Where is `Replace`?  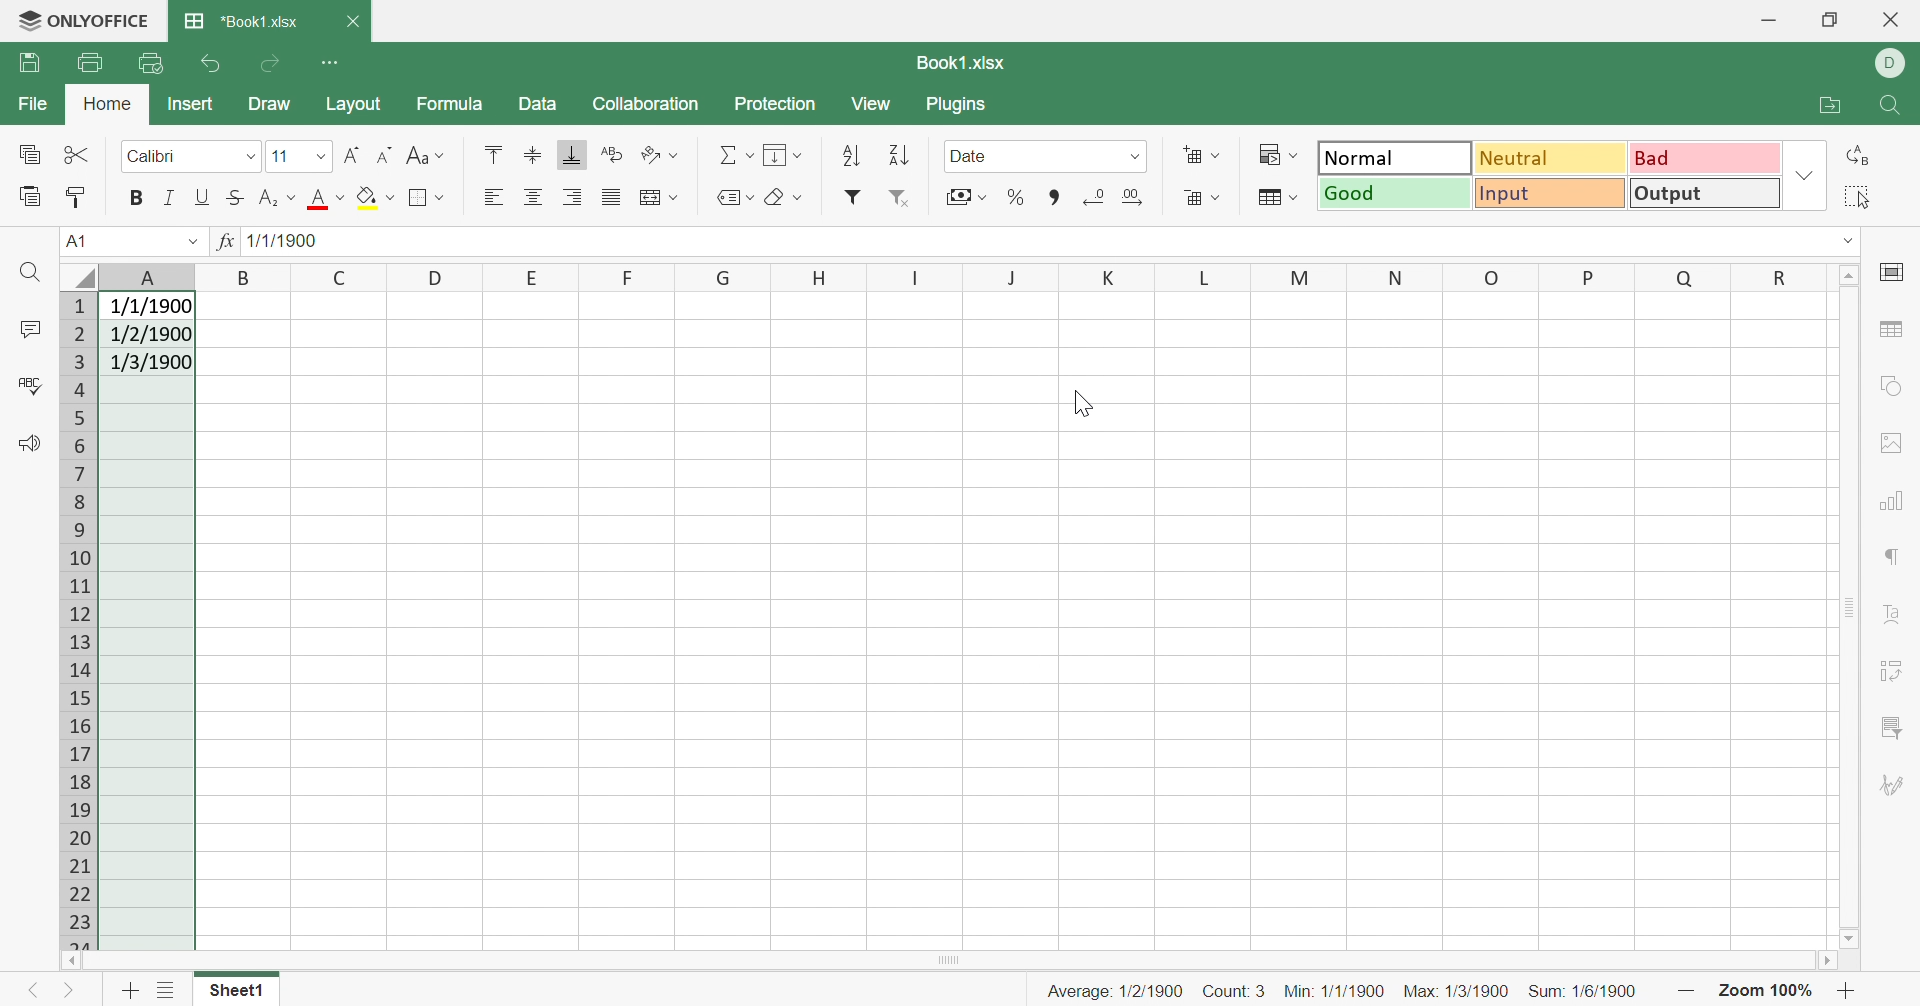
Replace is located at coordinates (1855, 156).